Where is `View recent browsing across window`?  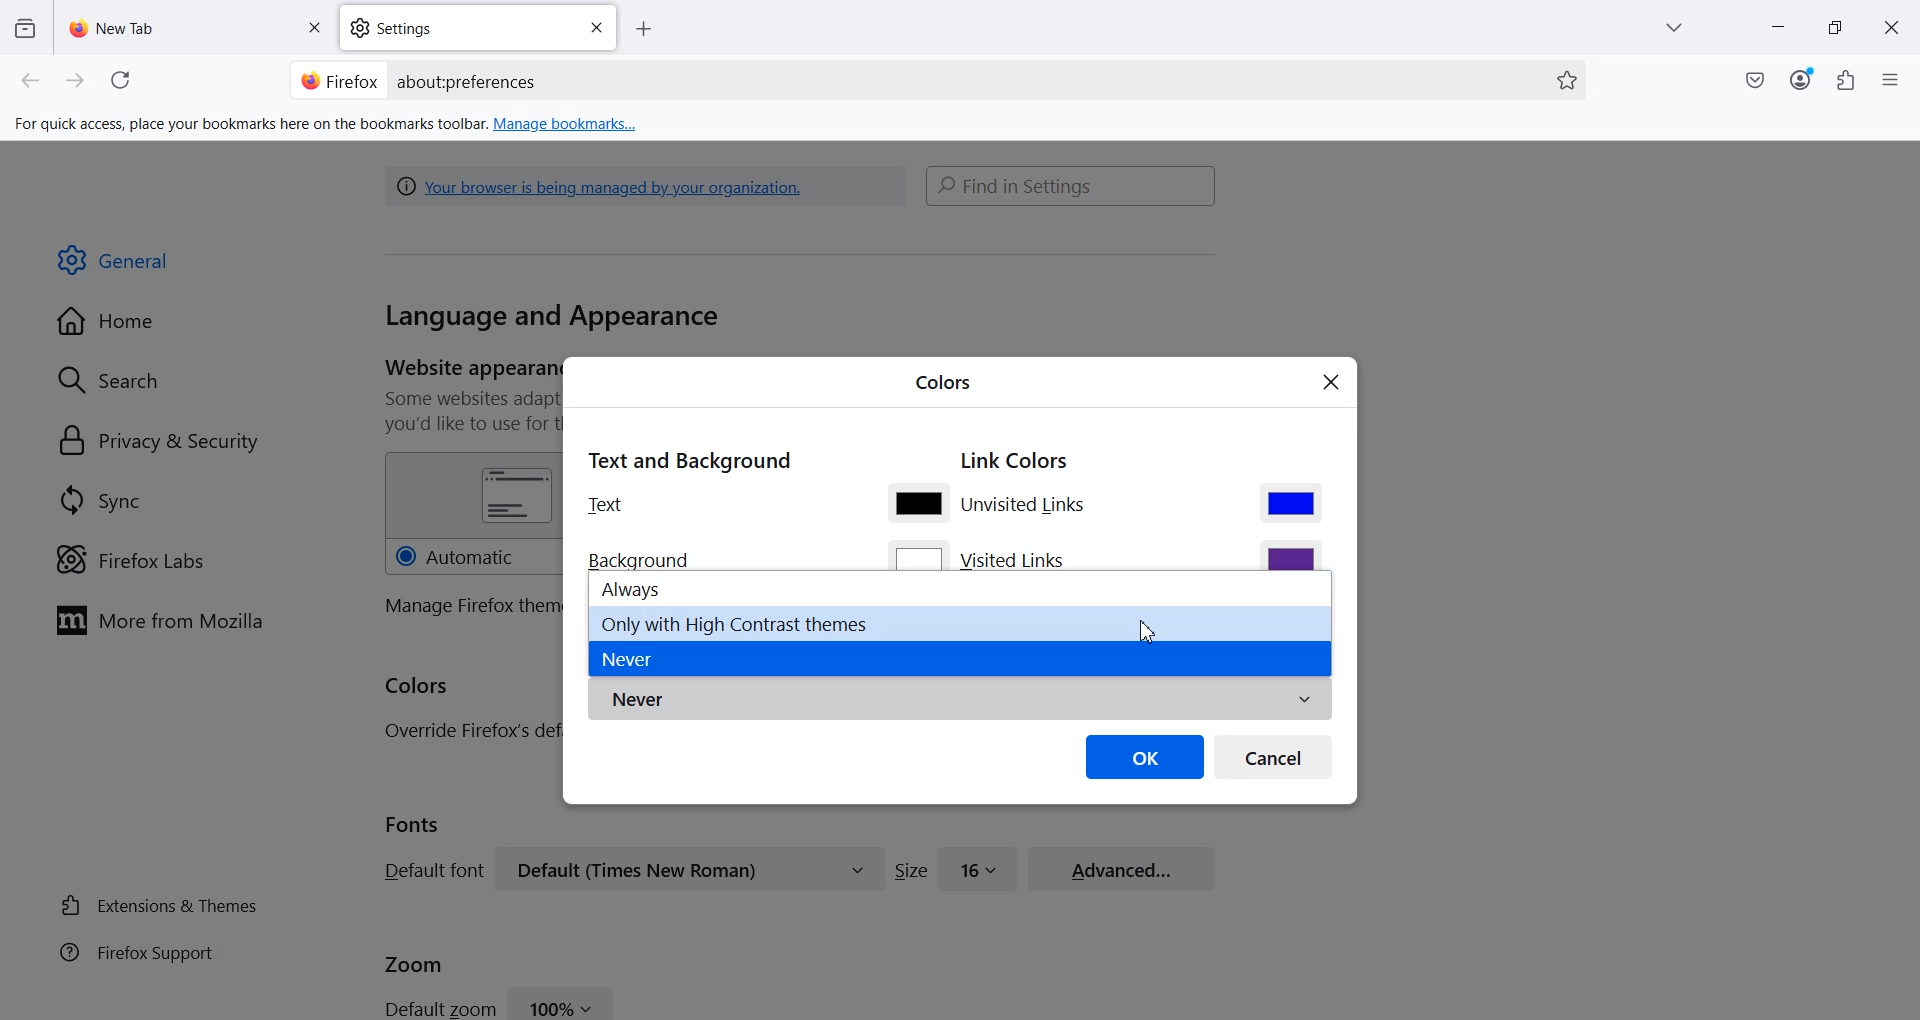 View recent browsing across window is located at coordinates (24, 27).